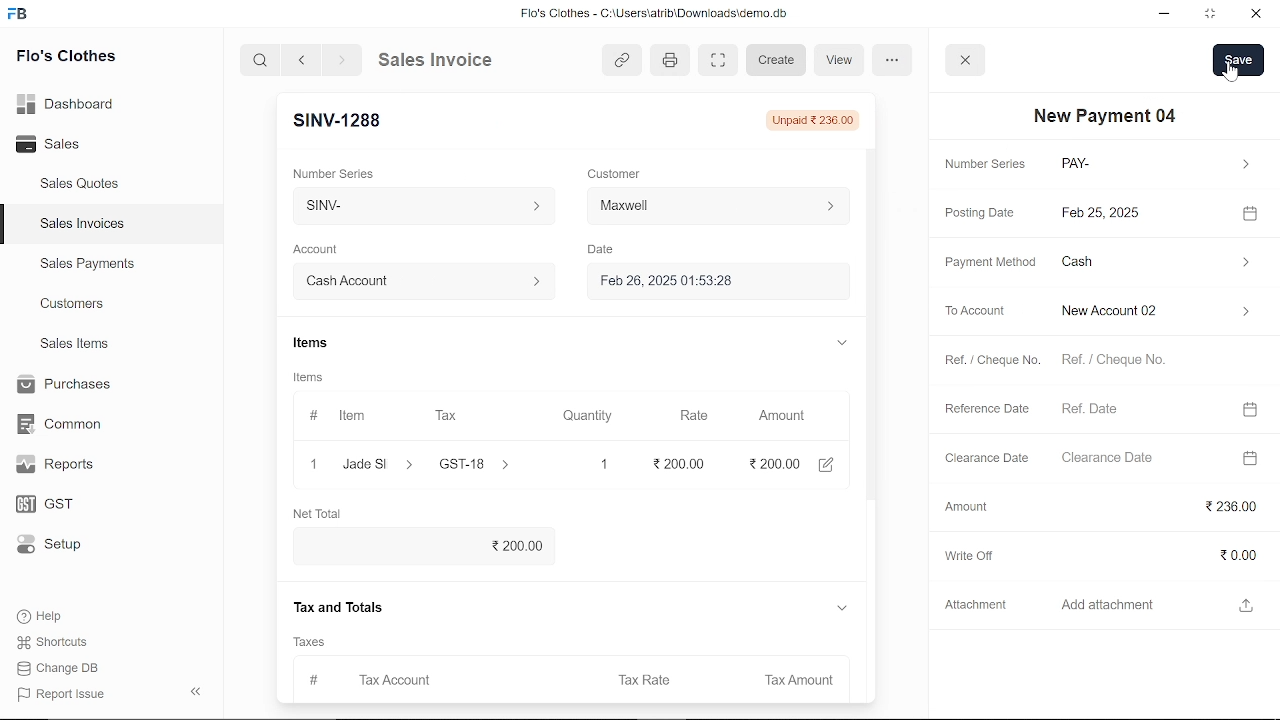 This screenshot has width=1280, height=720. I want to click on open calender, so click(1248, 409).